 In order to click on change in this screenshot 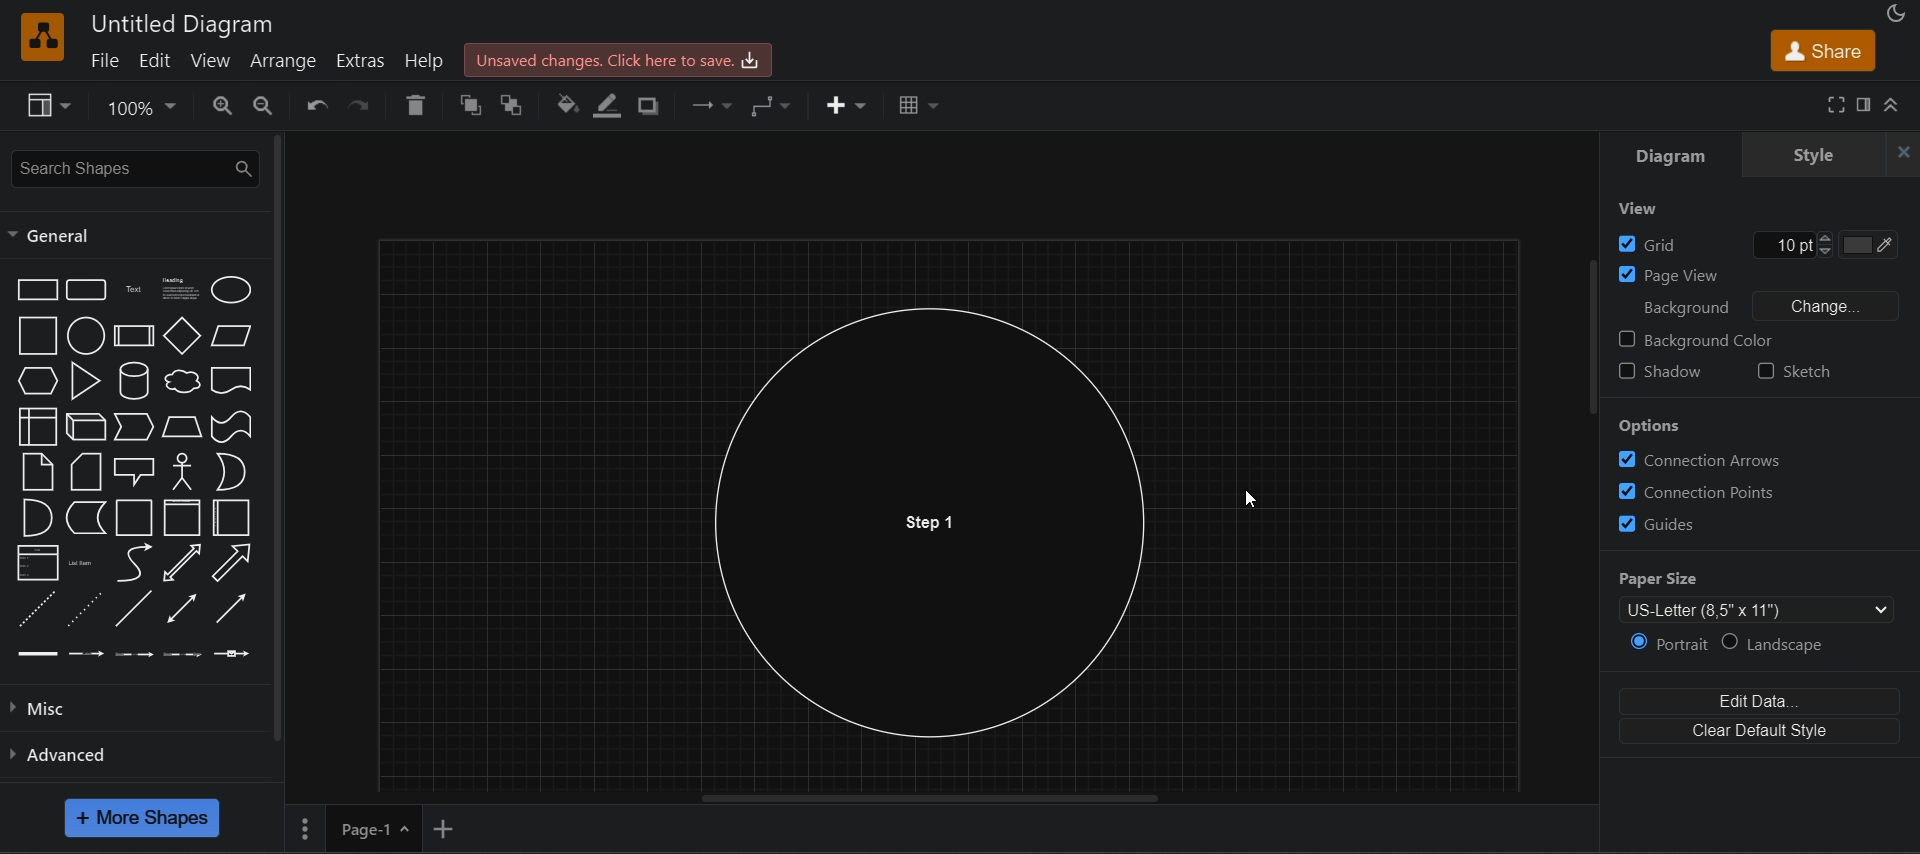, I will do `click(1834, 307)`.